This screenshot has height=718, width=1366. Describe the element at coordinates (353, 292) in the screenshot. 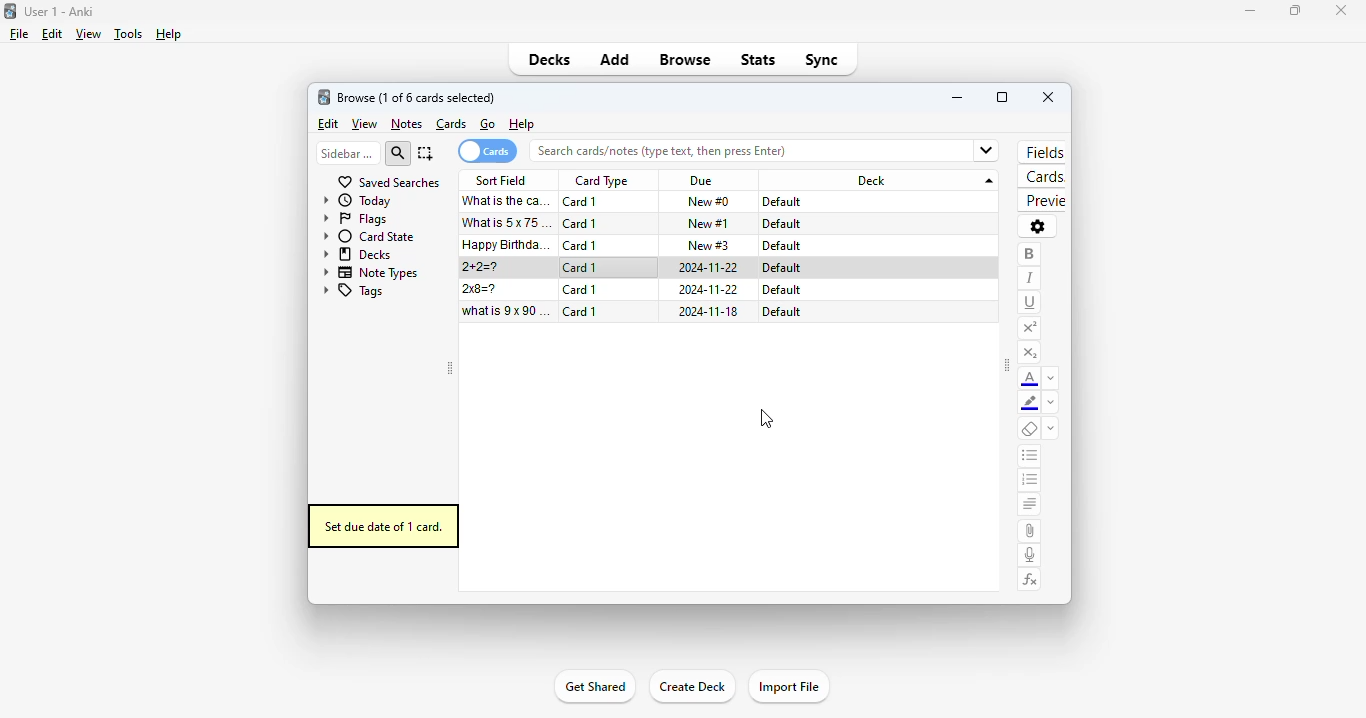

I see `tags` at that location.